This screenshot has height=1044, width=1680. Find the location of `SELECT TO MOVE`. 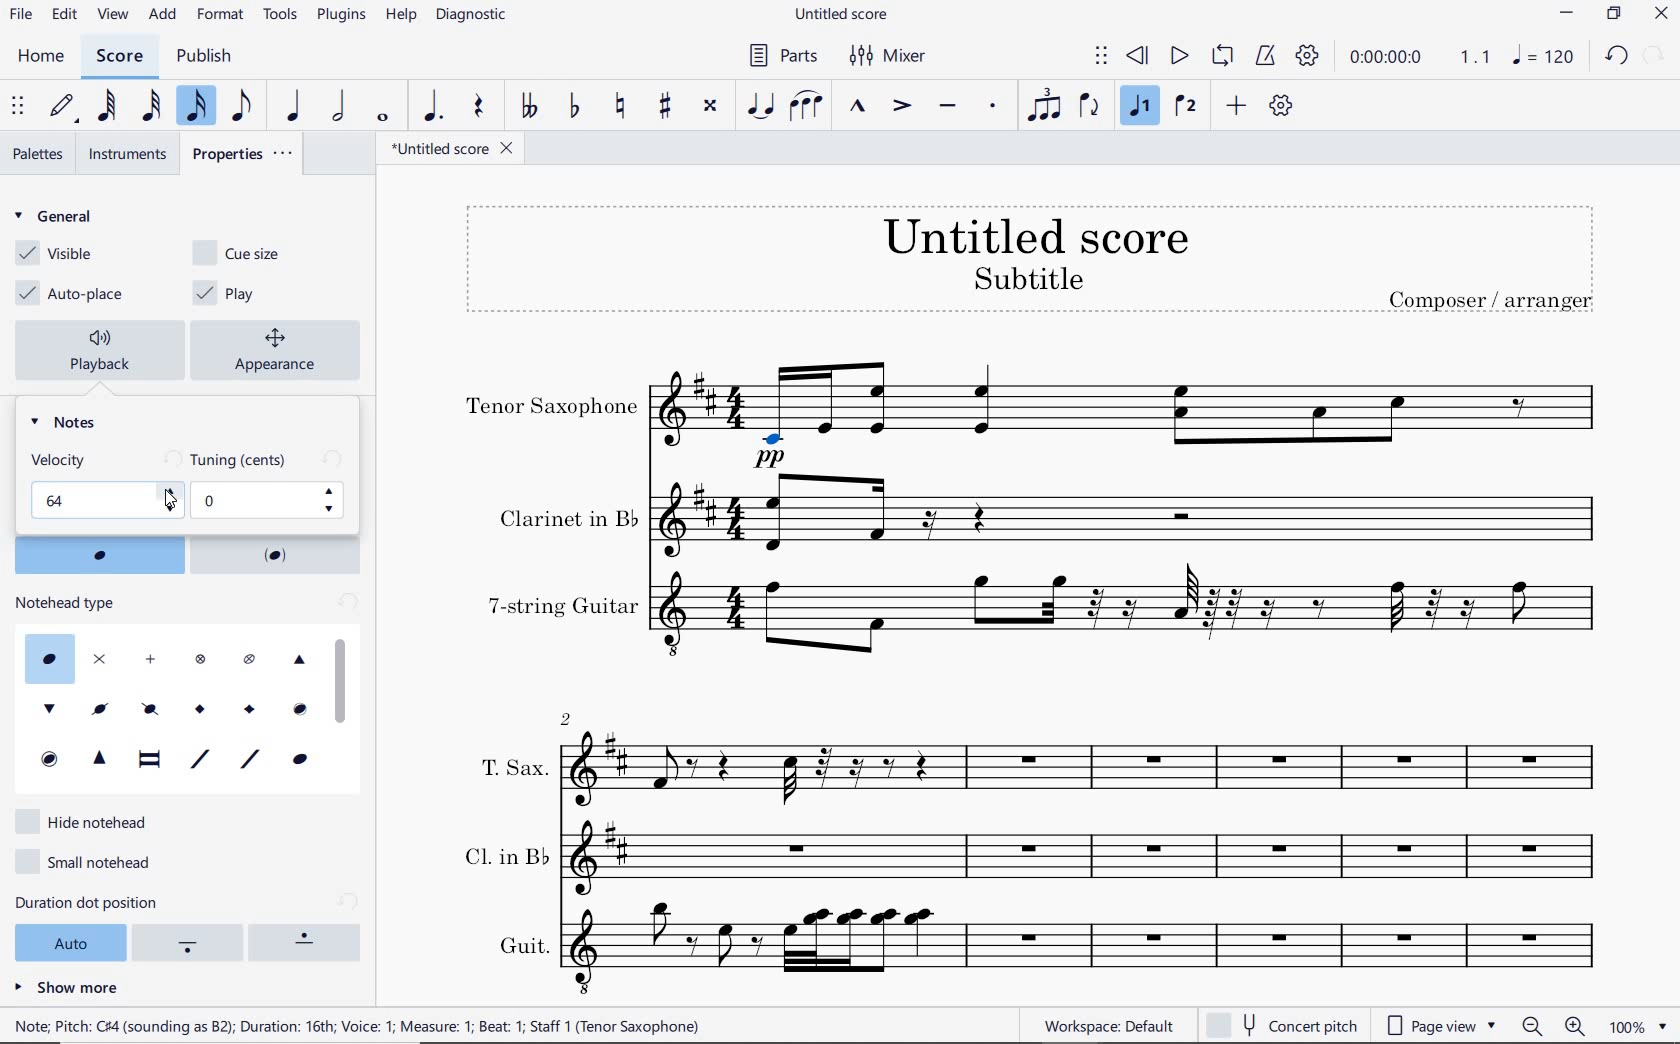

SELECT TO MOVE is located at coordinates (19, 106).